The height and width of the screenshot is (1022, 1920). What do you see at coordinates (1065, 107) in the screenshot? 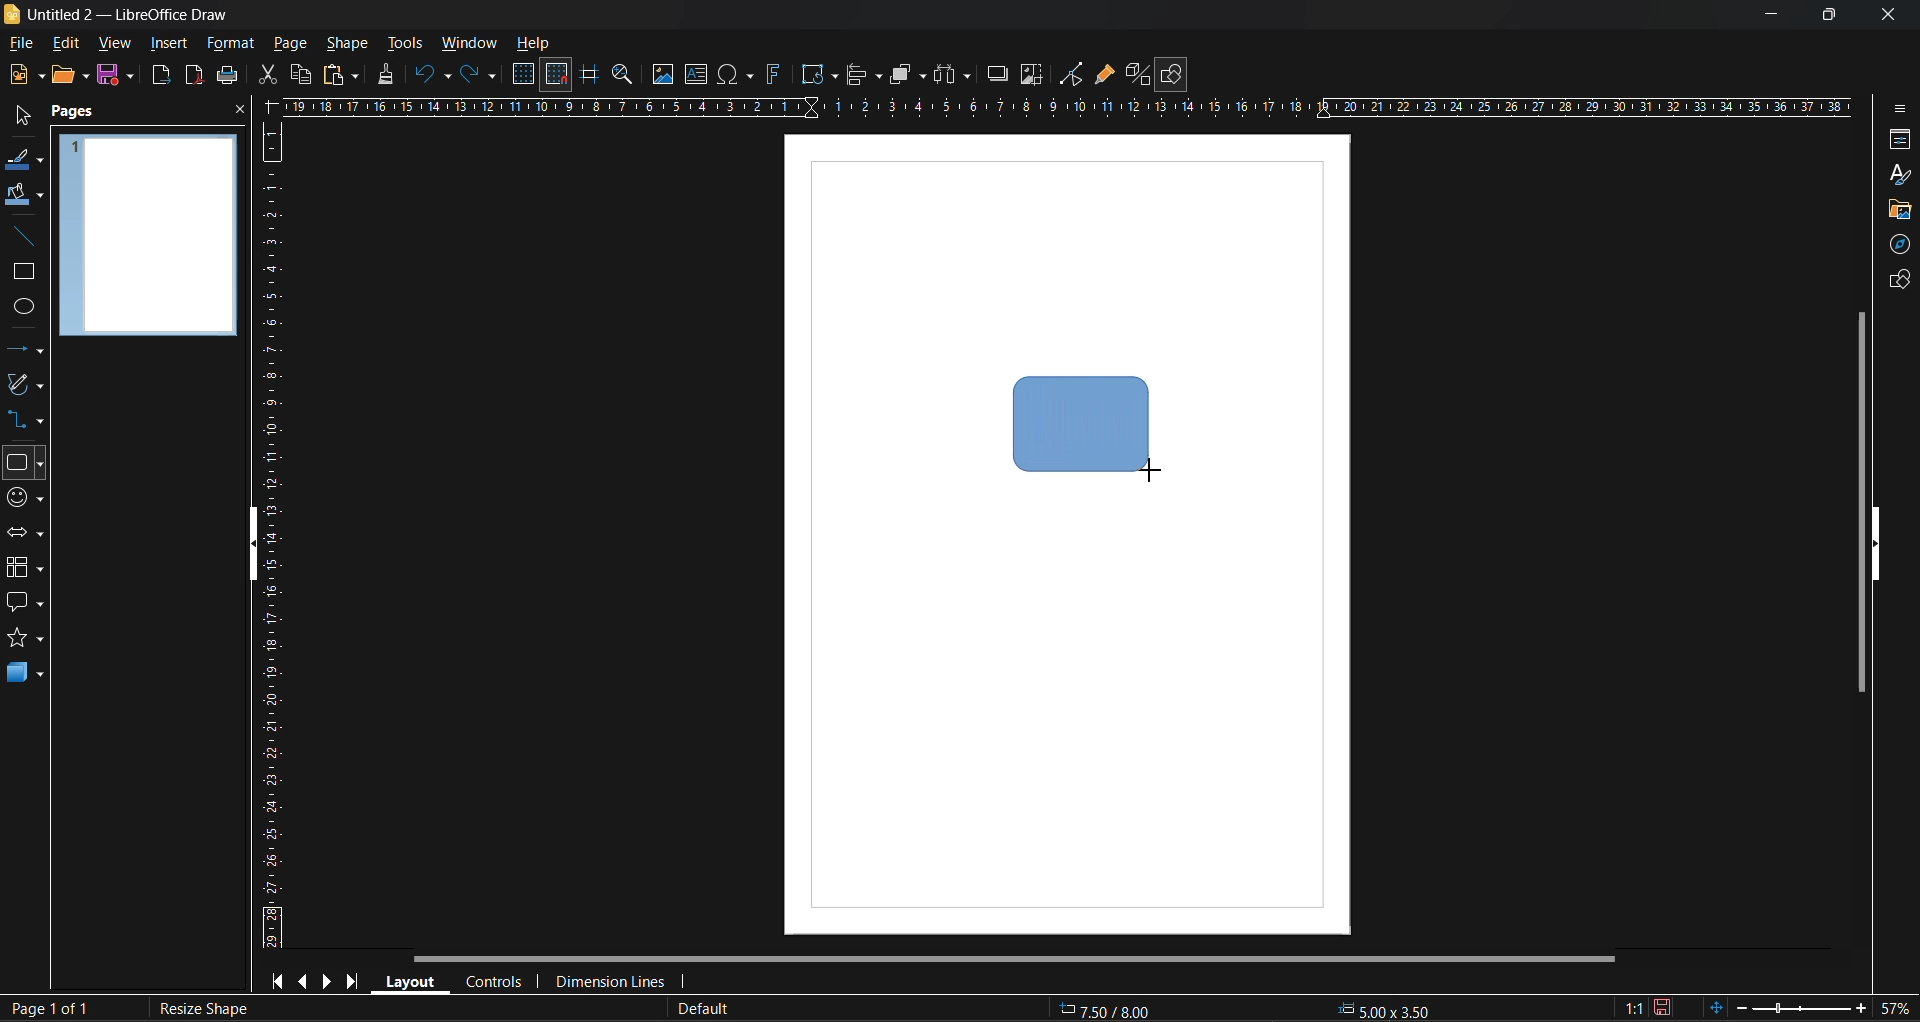
I see `horizontal scale` at bounding box center [1065, 107].